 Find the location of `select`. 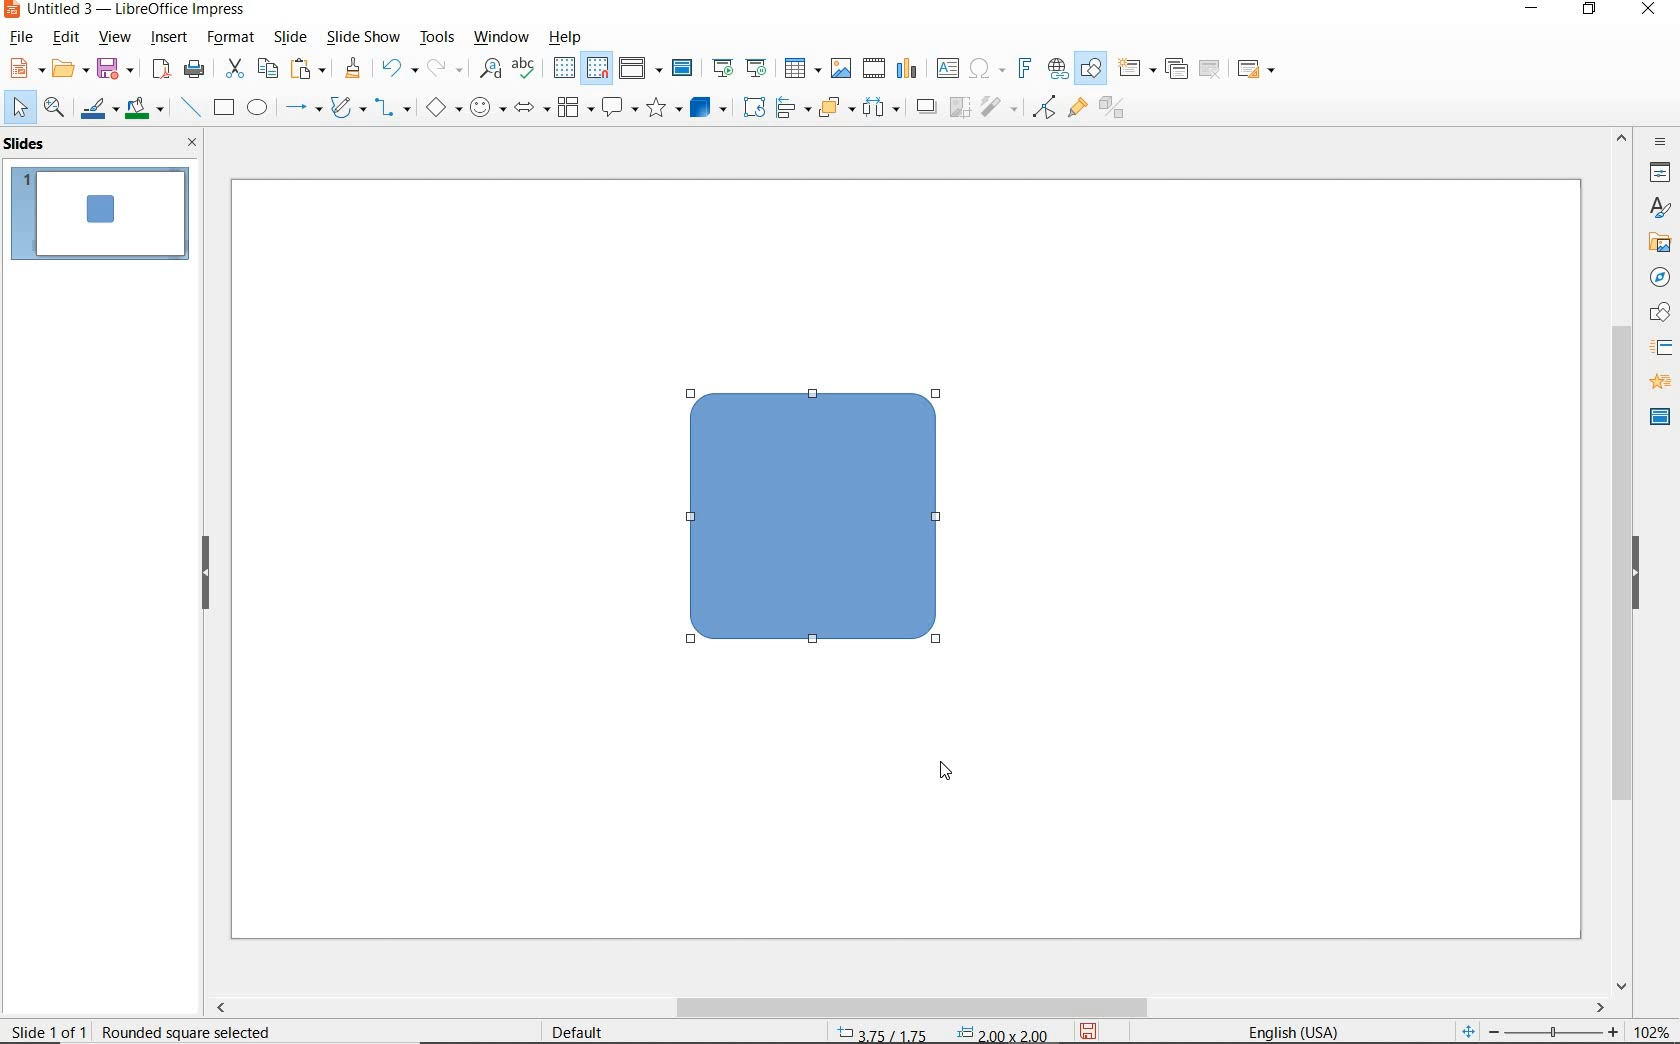

select is located at coordinates (16, 109).